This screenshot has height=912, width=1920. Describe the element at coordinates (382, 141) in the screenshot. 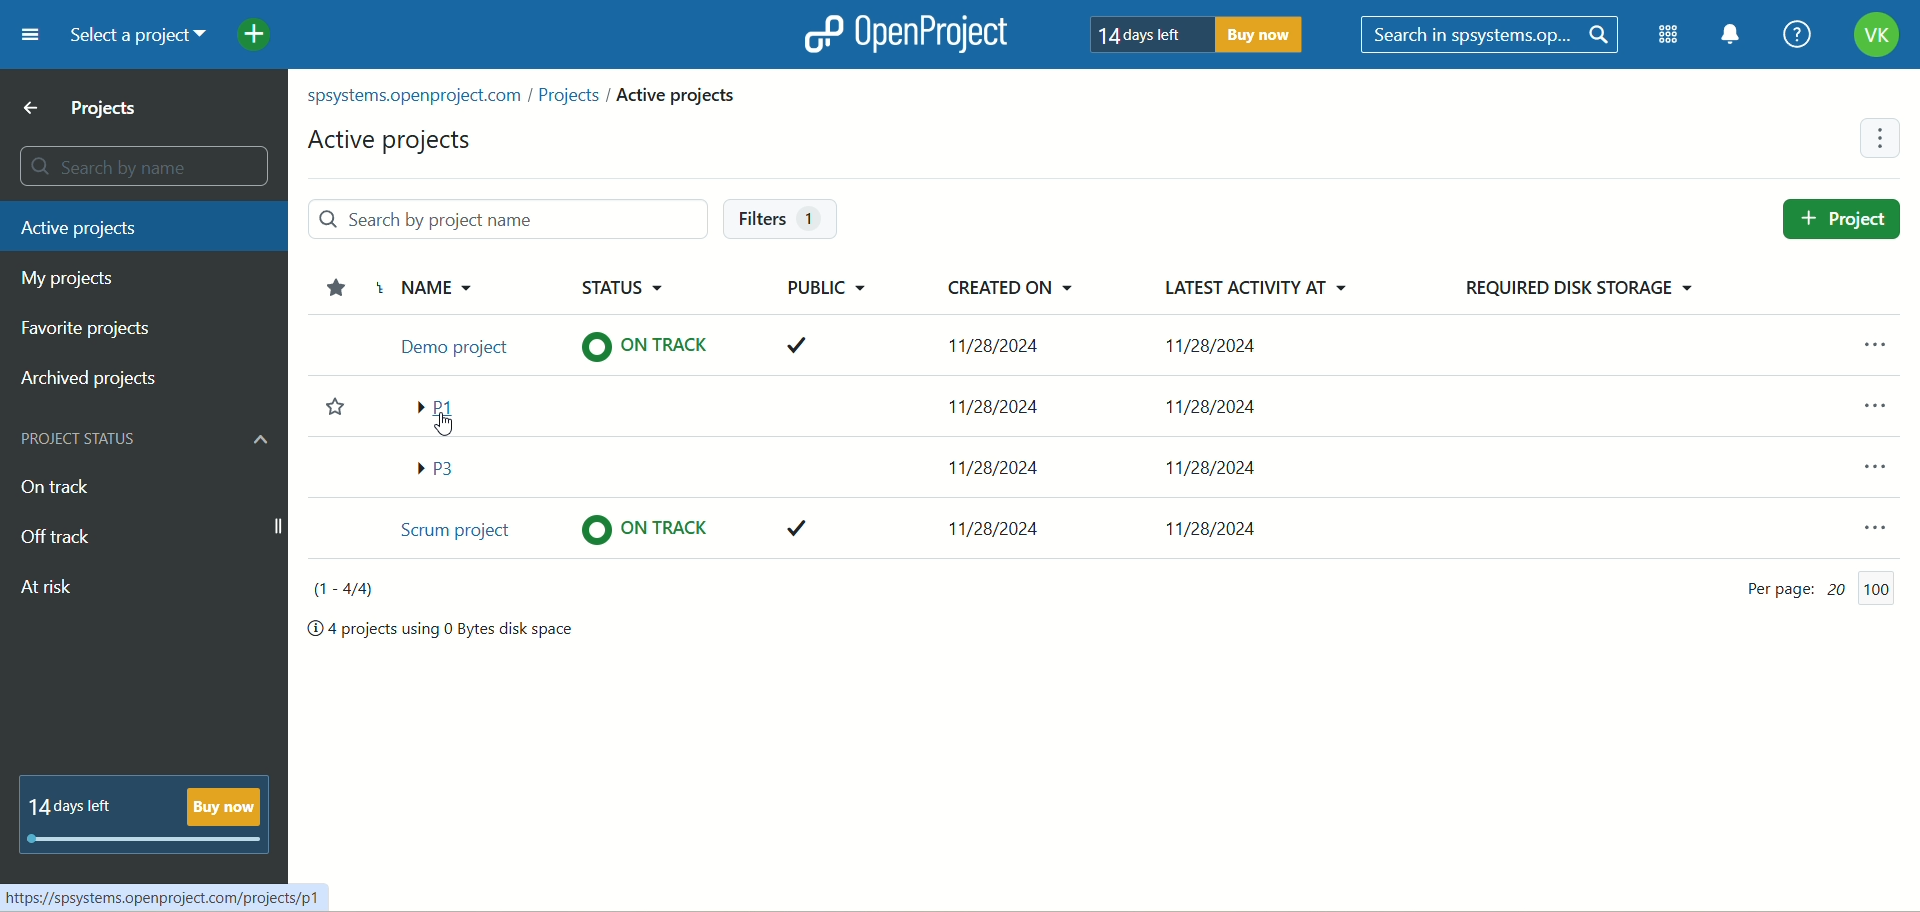

I see `active projects` at that location.